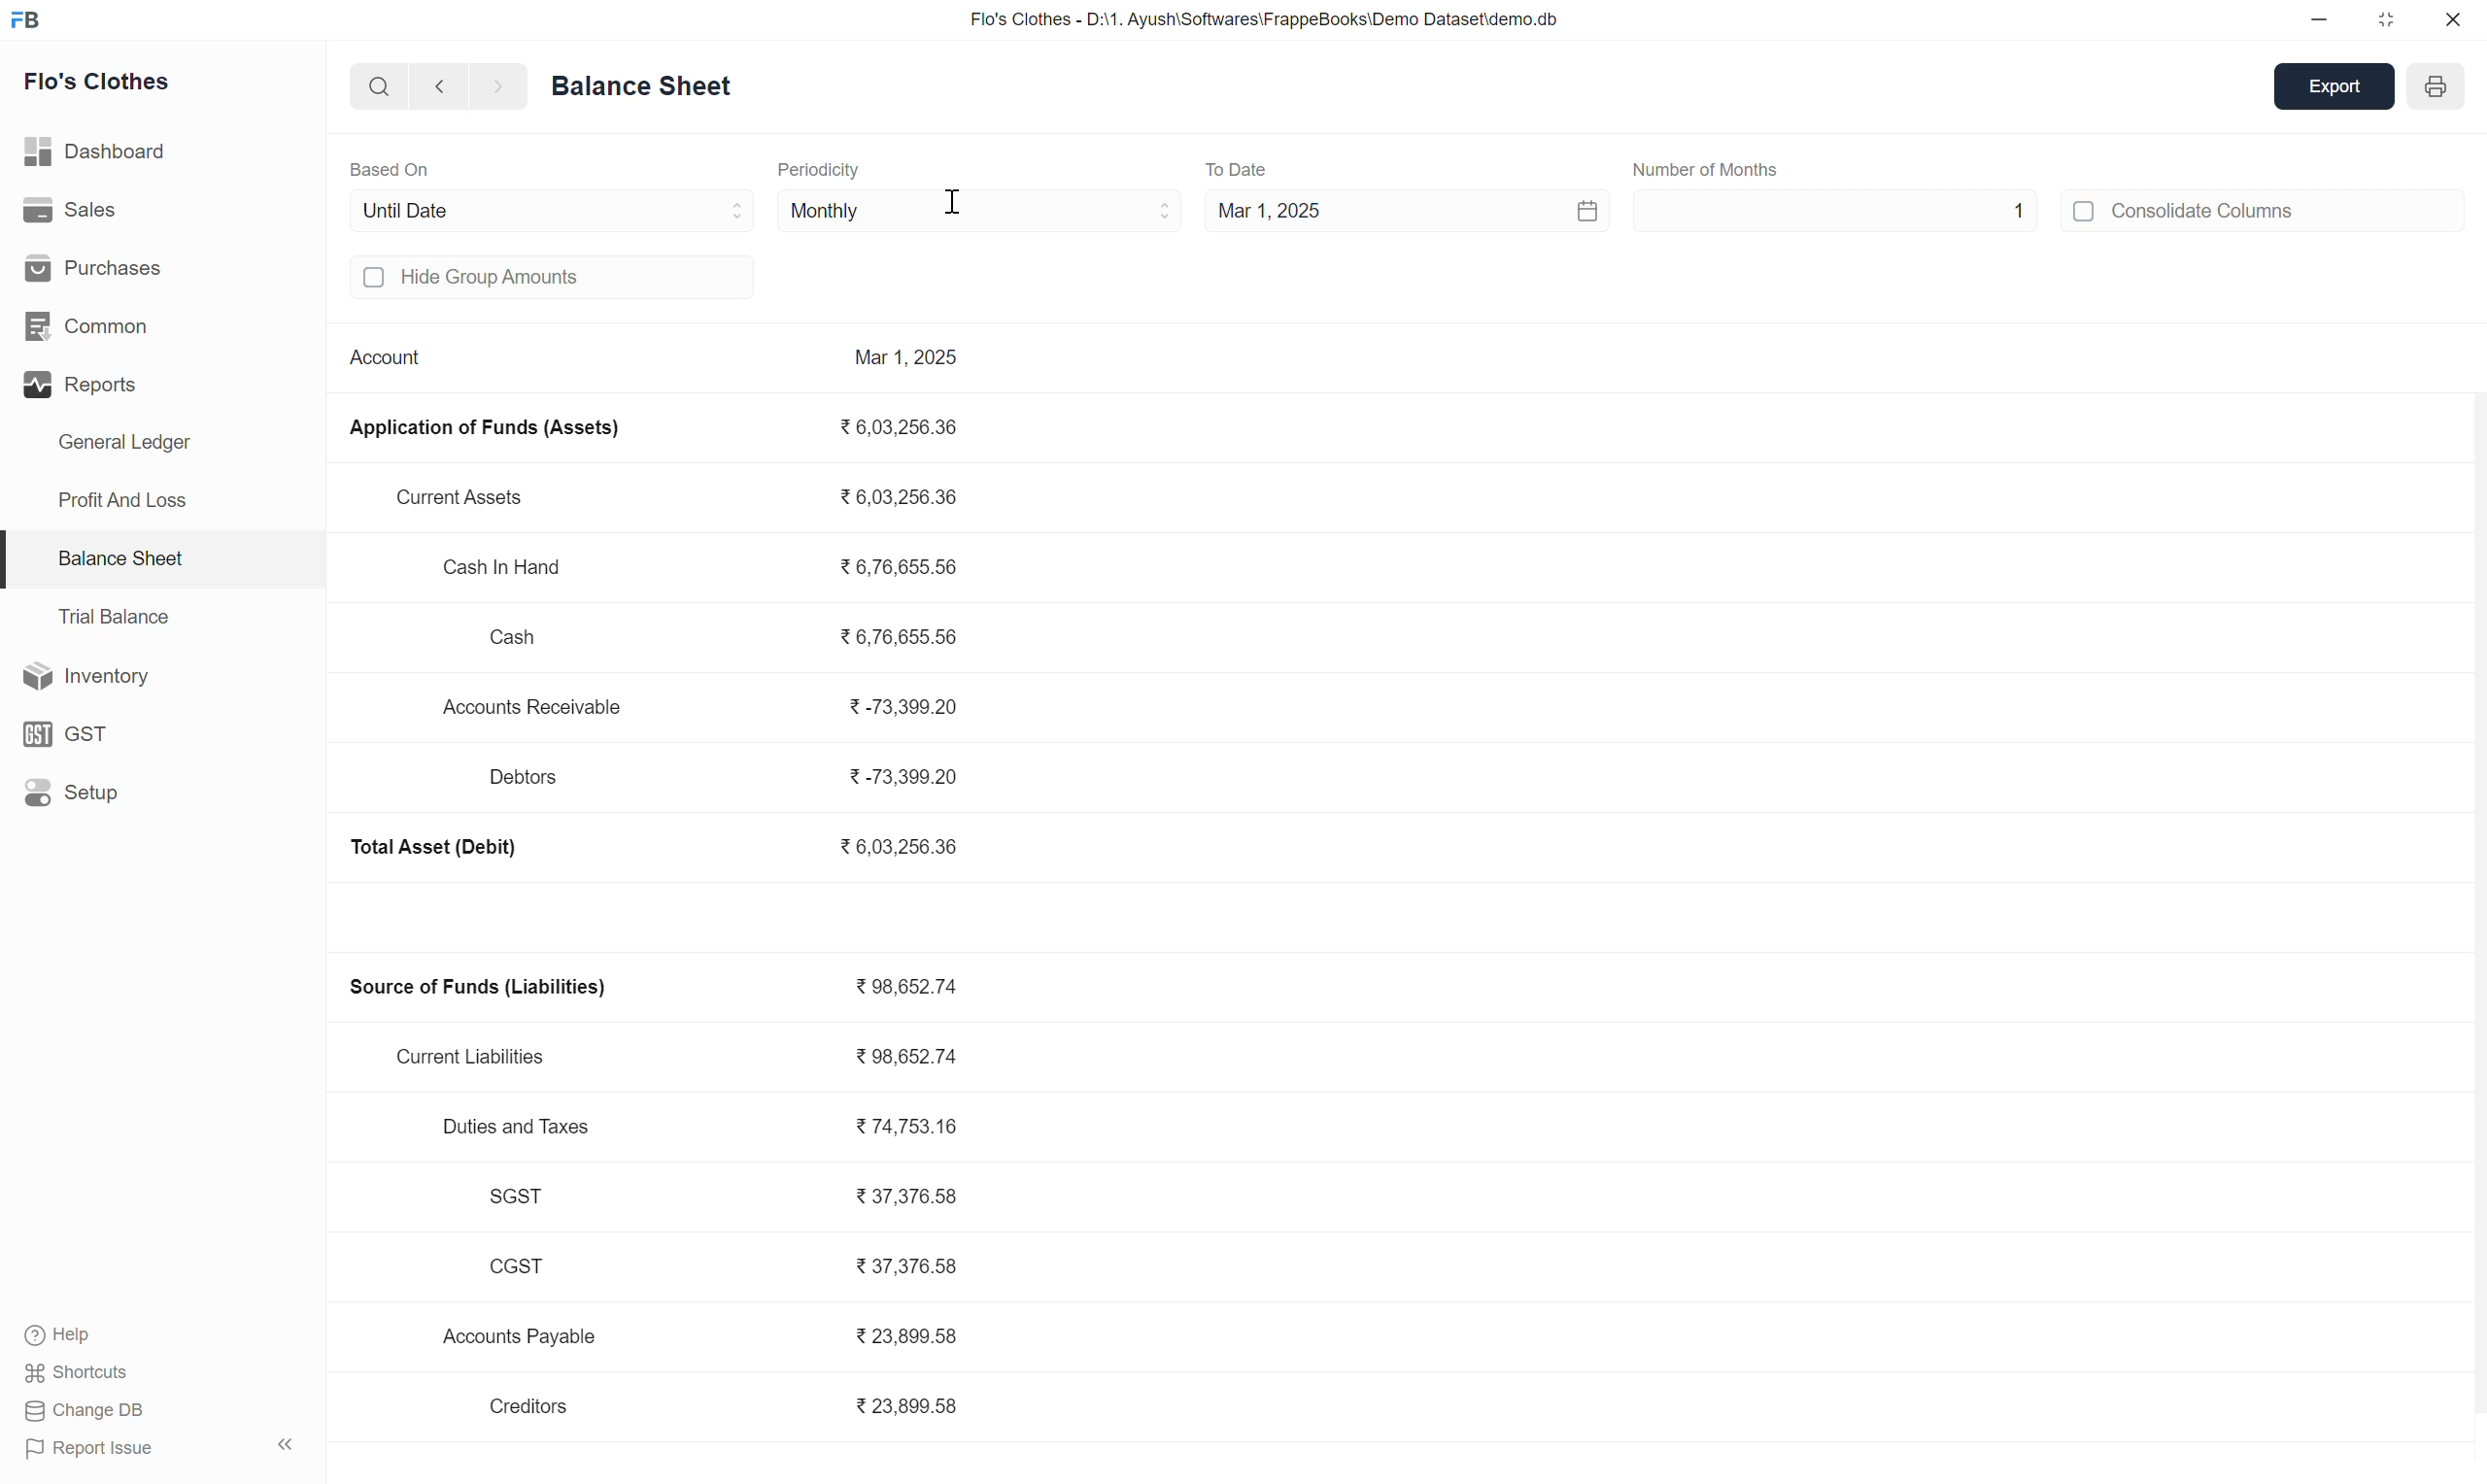 This screenshot has height=1484, width=2487. What do you see at coordinates (691, 1056) in the screenshot?
I see `Current Liabilities 398,652.74` at bounding box center [691, 1056].